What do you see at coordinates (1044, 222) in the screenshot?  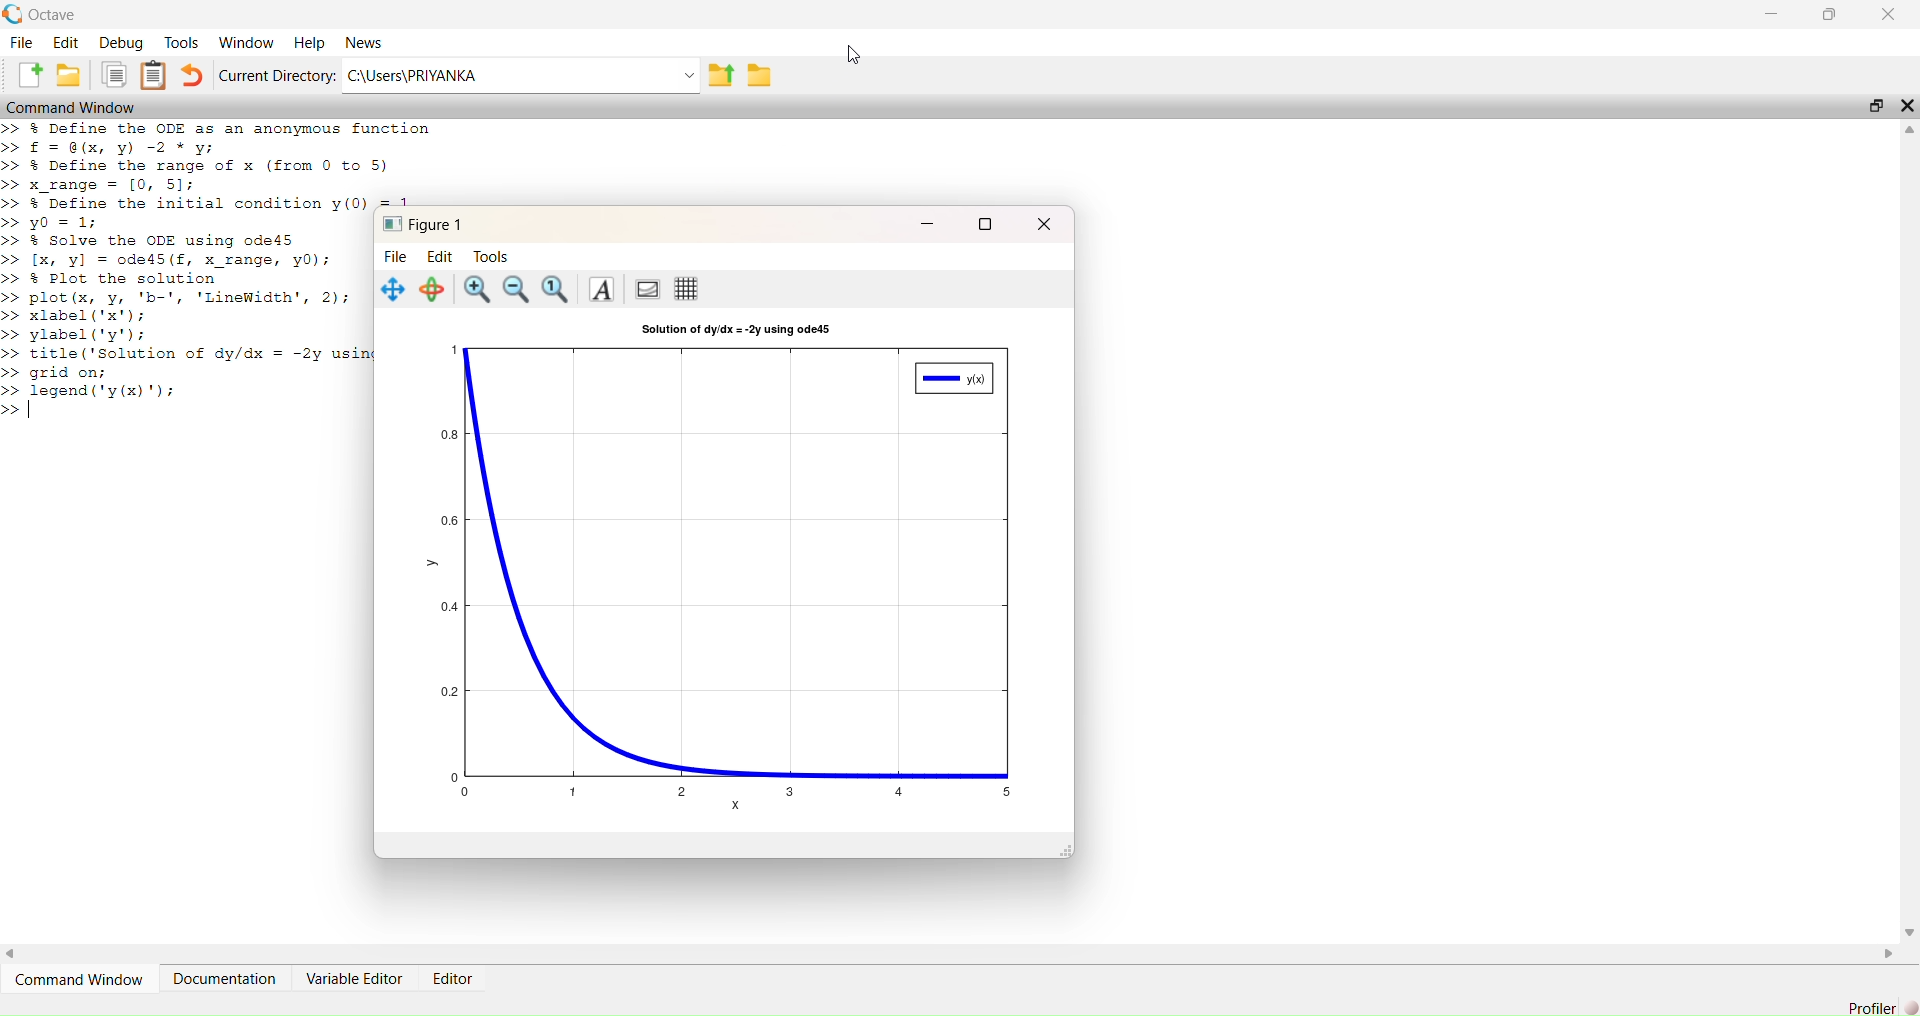 I see `close` at bounding box center [1044, 222].